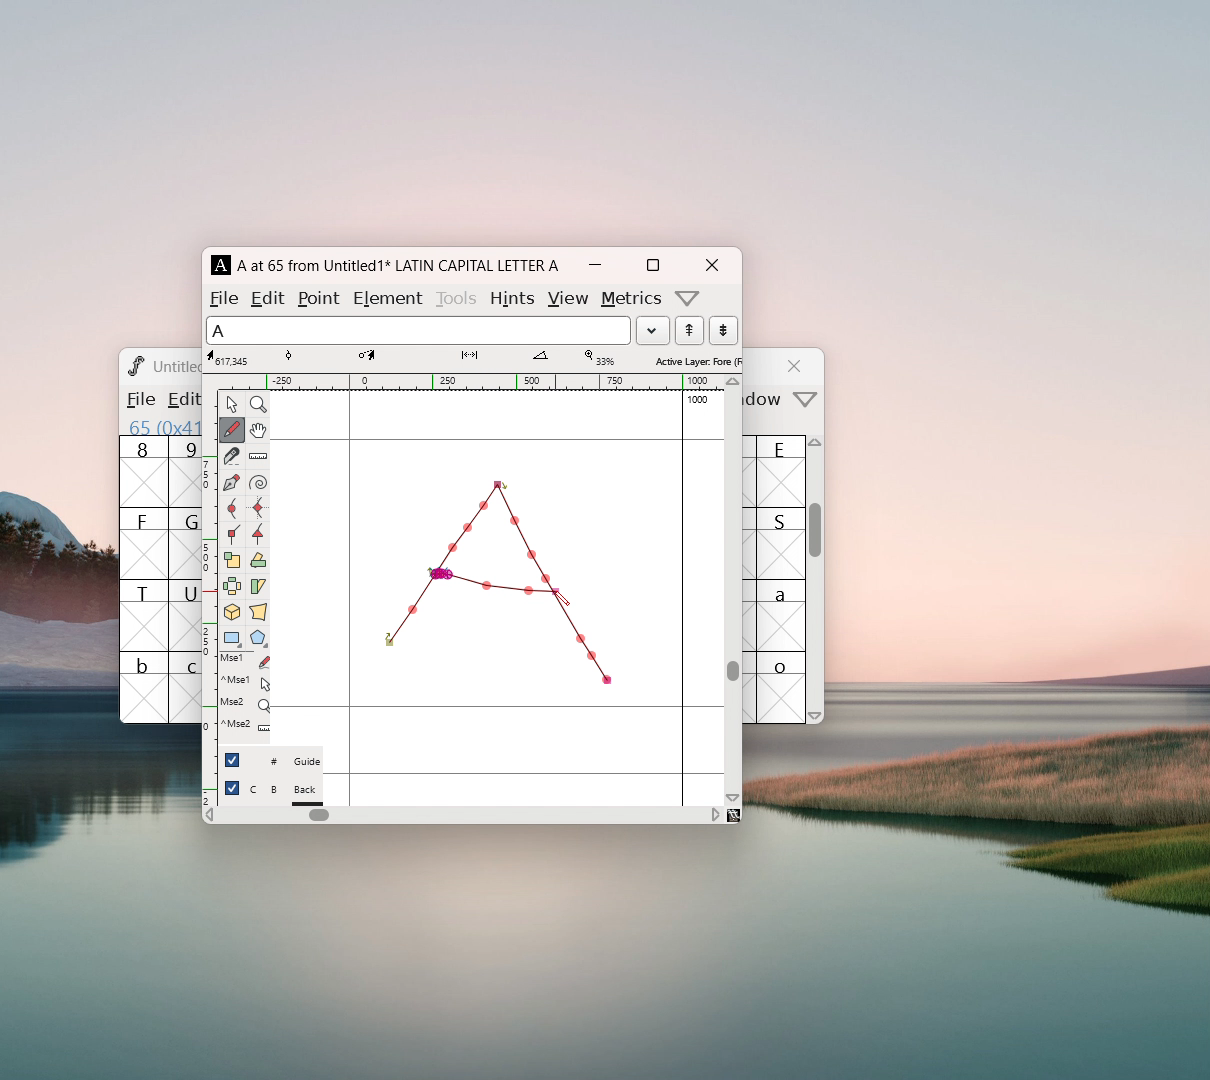 The width and height of the screenshot is (1210, 1080). I want to click on rotate the selection, so click(257, 562).